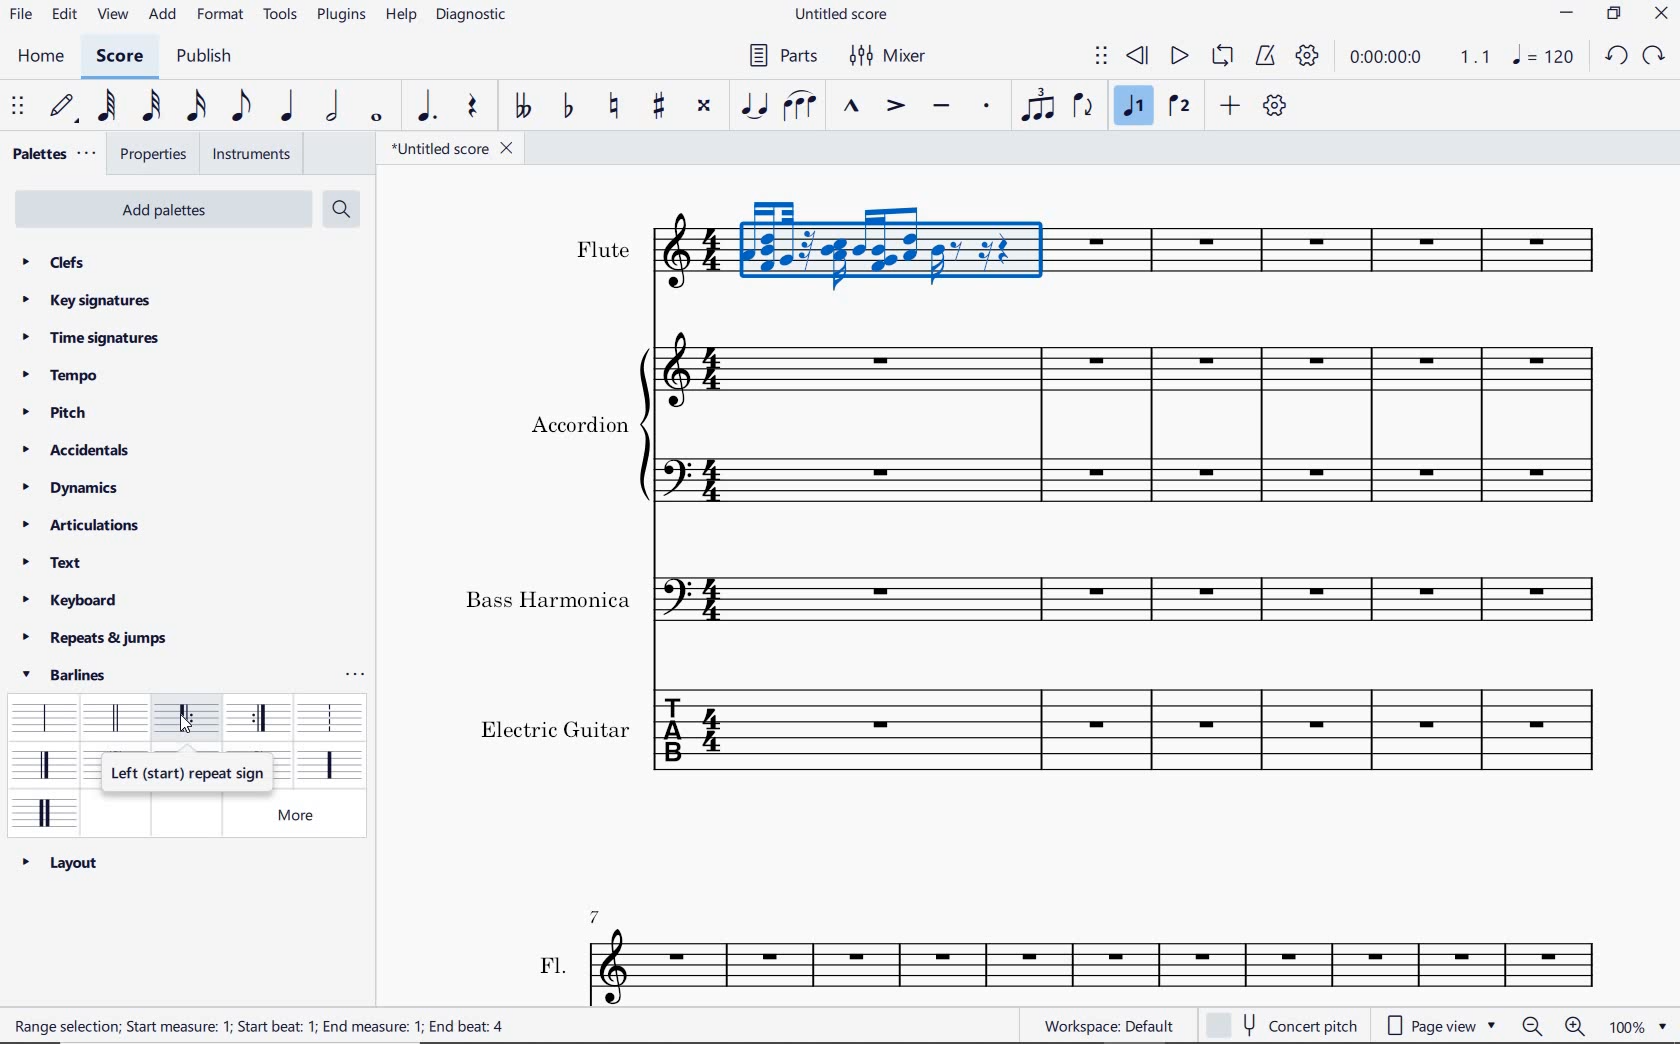 Image resolution: width=1680 pixels, height=1044 pixels. Describe the element at coordinates (1276, 105) in the screenshot. I see `customize toolbar` at that location.